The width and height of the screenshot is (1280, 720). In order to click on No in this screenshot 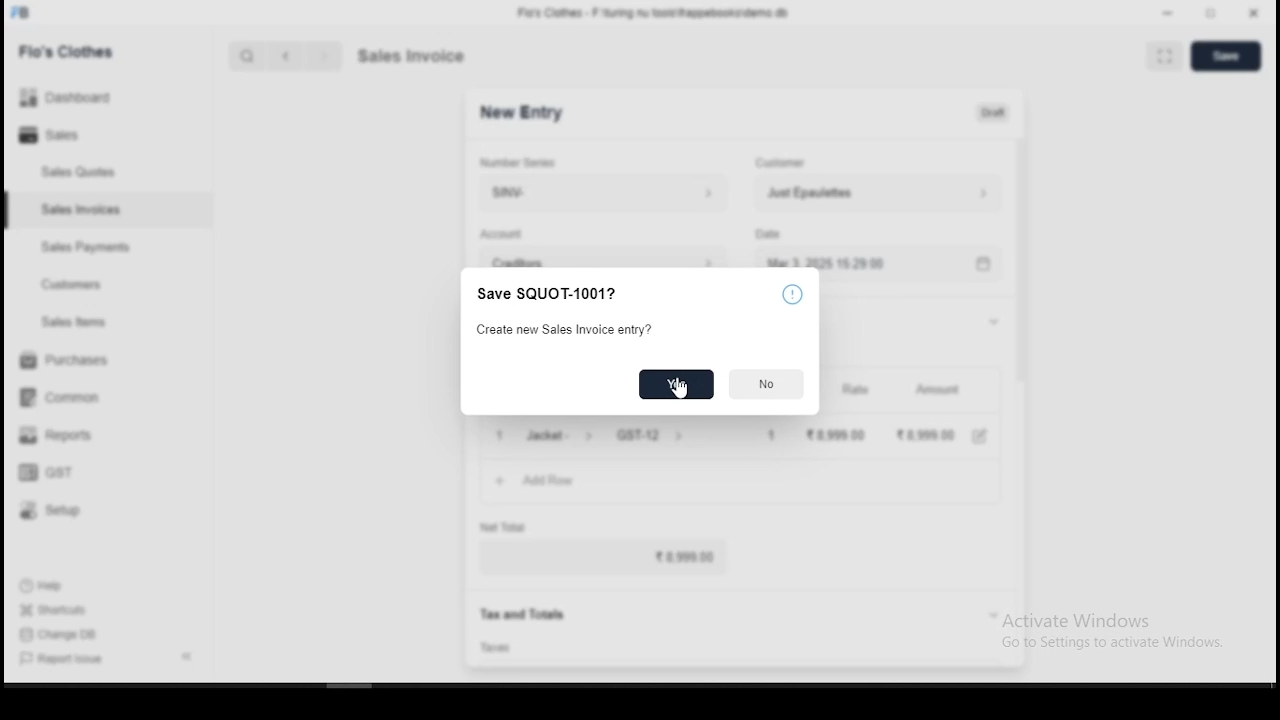, I will do `click(765, 384)`.